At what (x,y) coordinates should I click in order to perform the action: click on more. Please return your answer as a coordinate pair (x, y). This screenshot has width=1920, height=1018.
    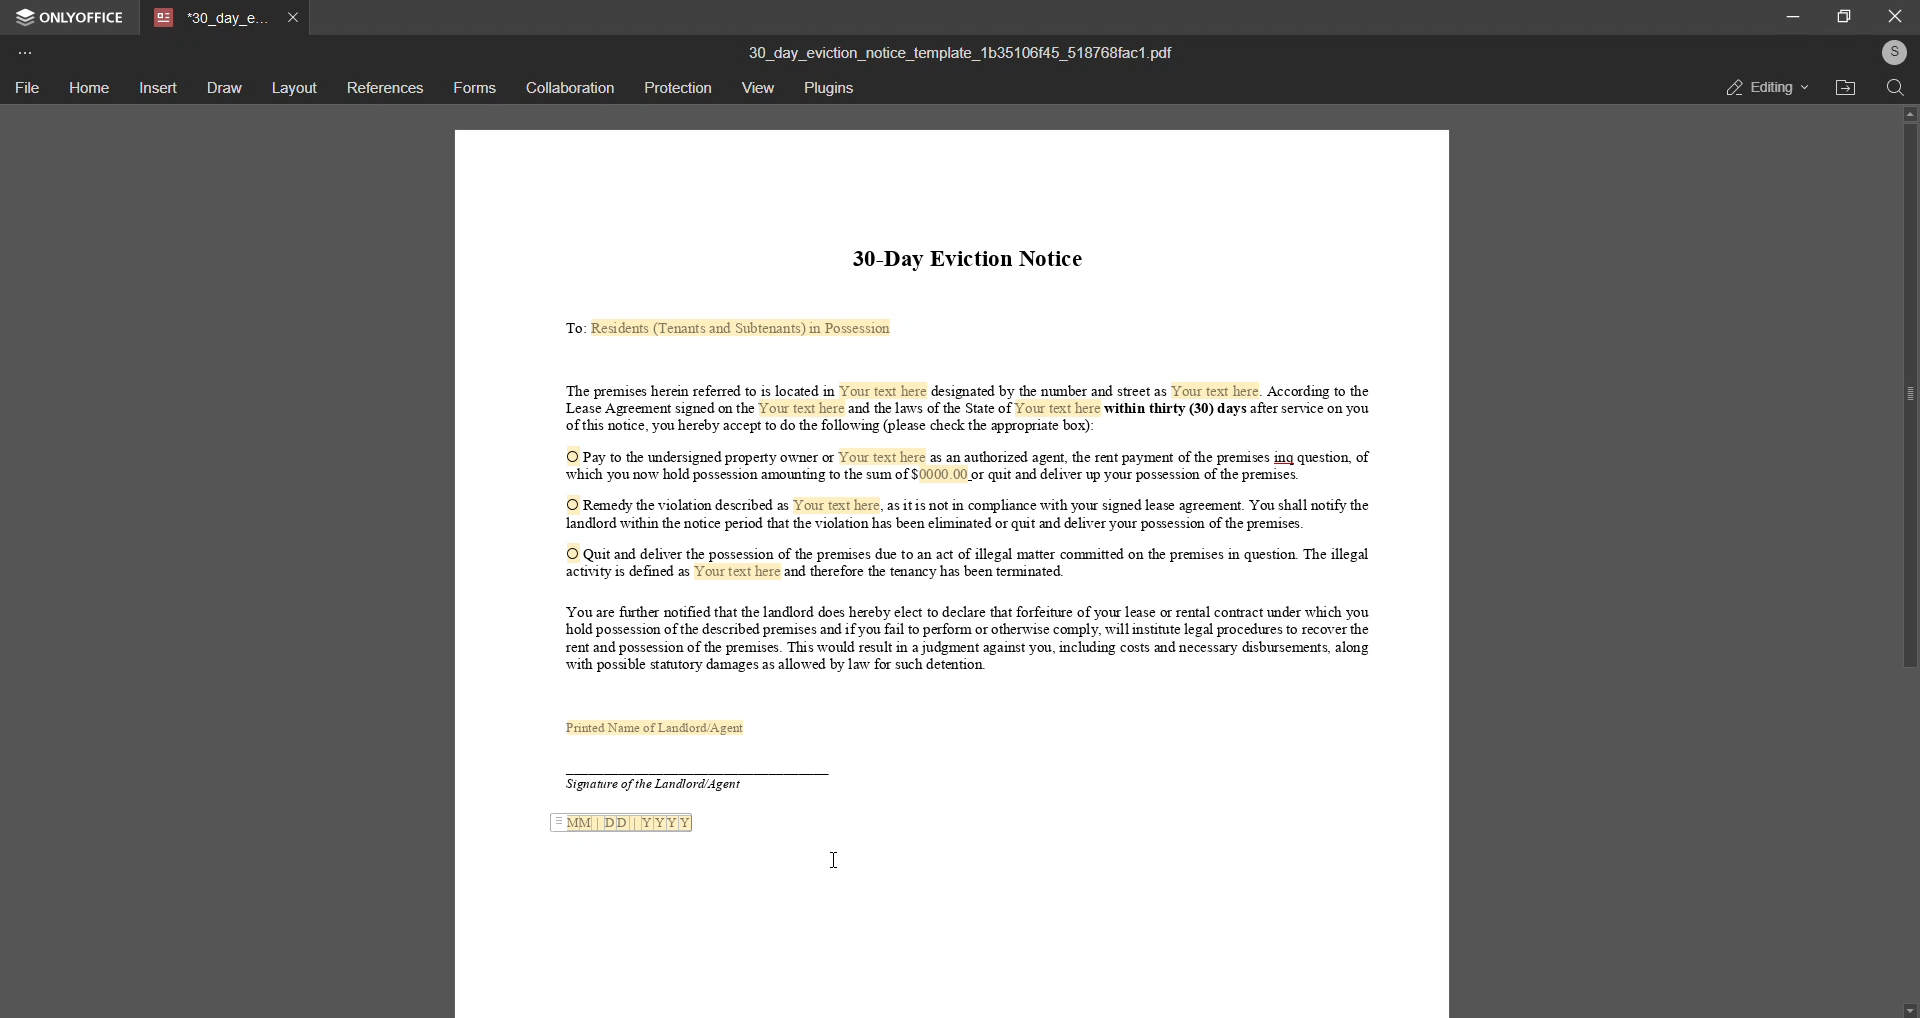
    Looking at the image, I should click on (26, 52).